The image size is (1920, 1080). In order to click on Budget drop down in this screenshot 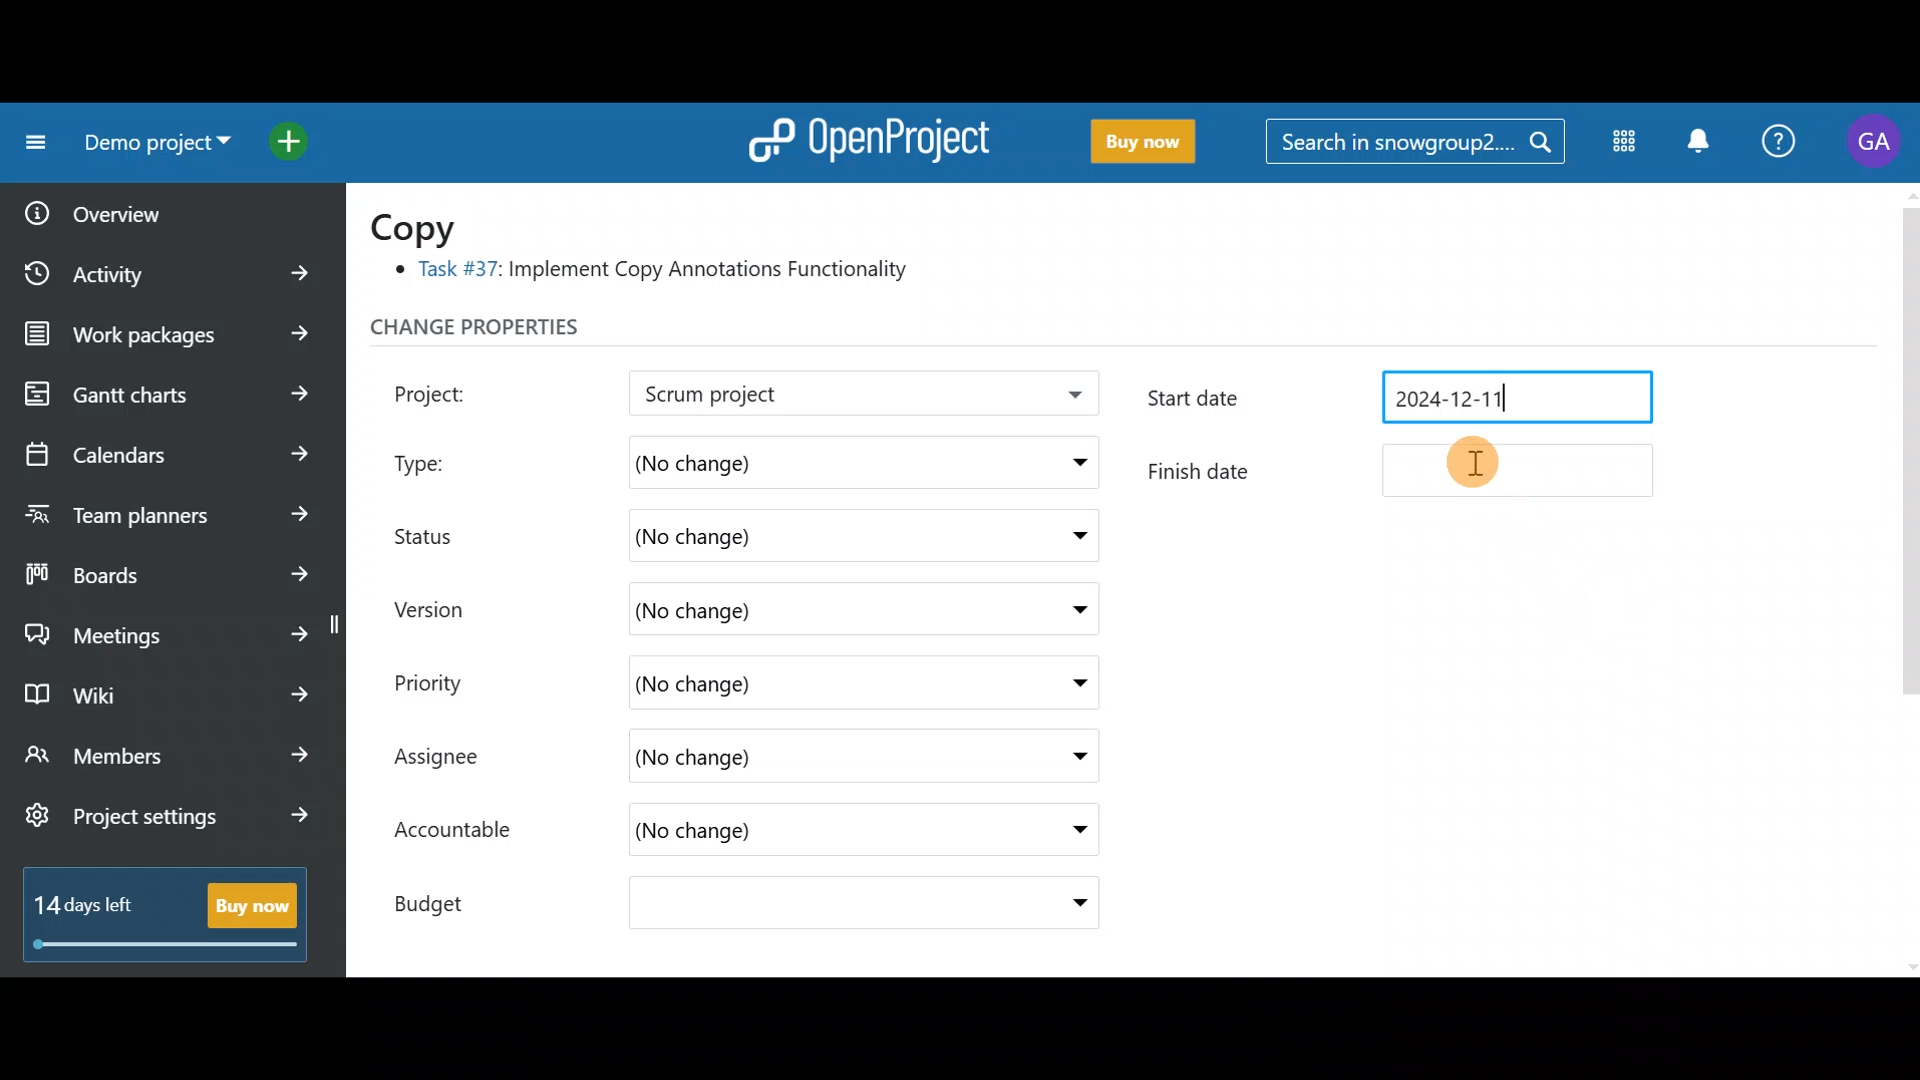, I will do `click(1067, 903)`.